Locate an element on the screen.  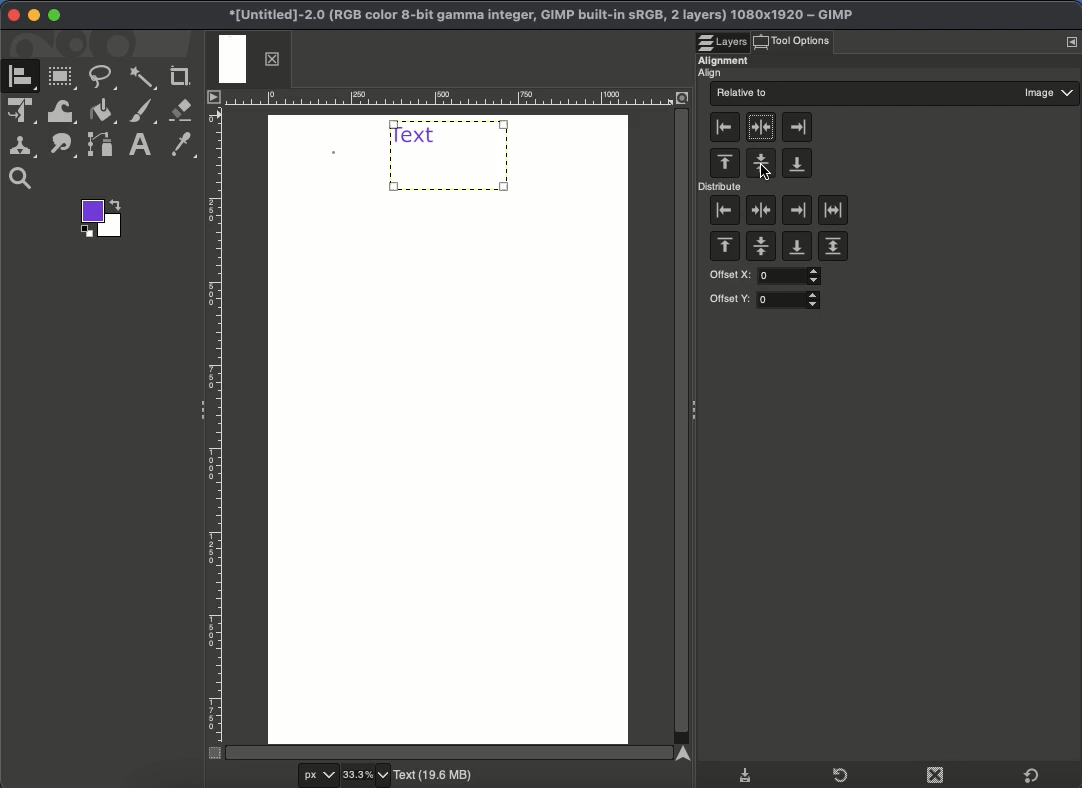
Fill is located at coordinates (101, 112).